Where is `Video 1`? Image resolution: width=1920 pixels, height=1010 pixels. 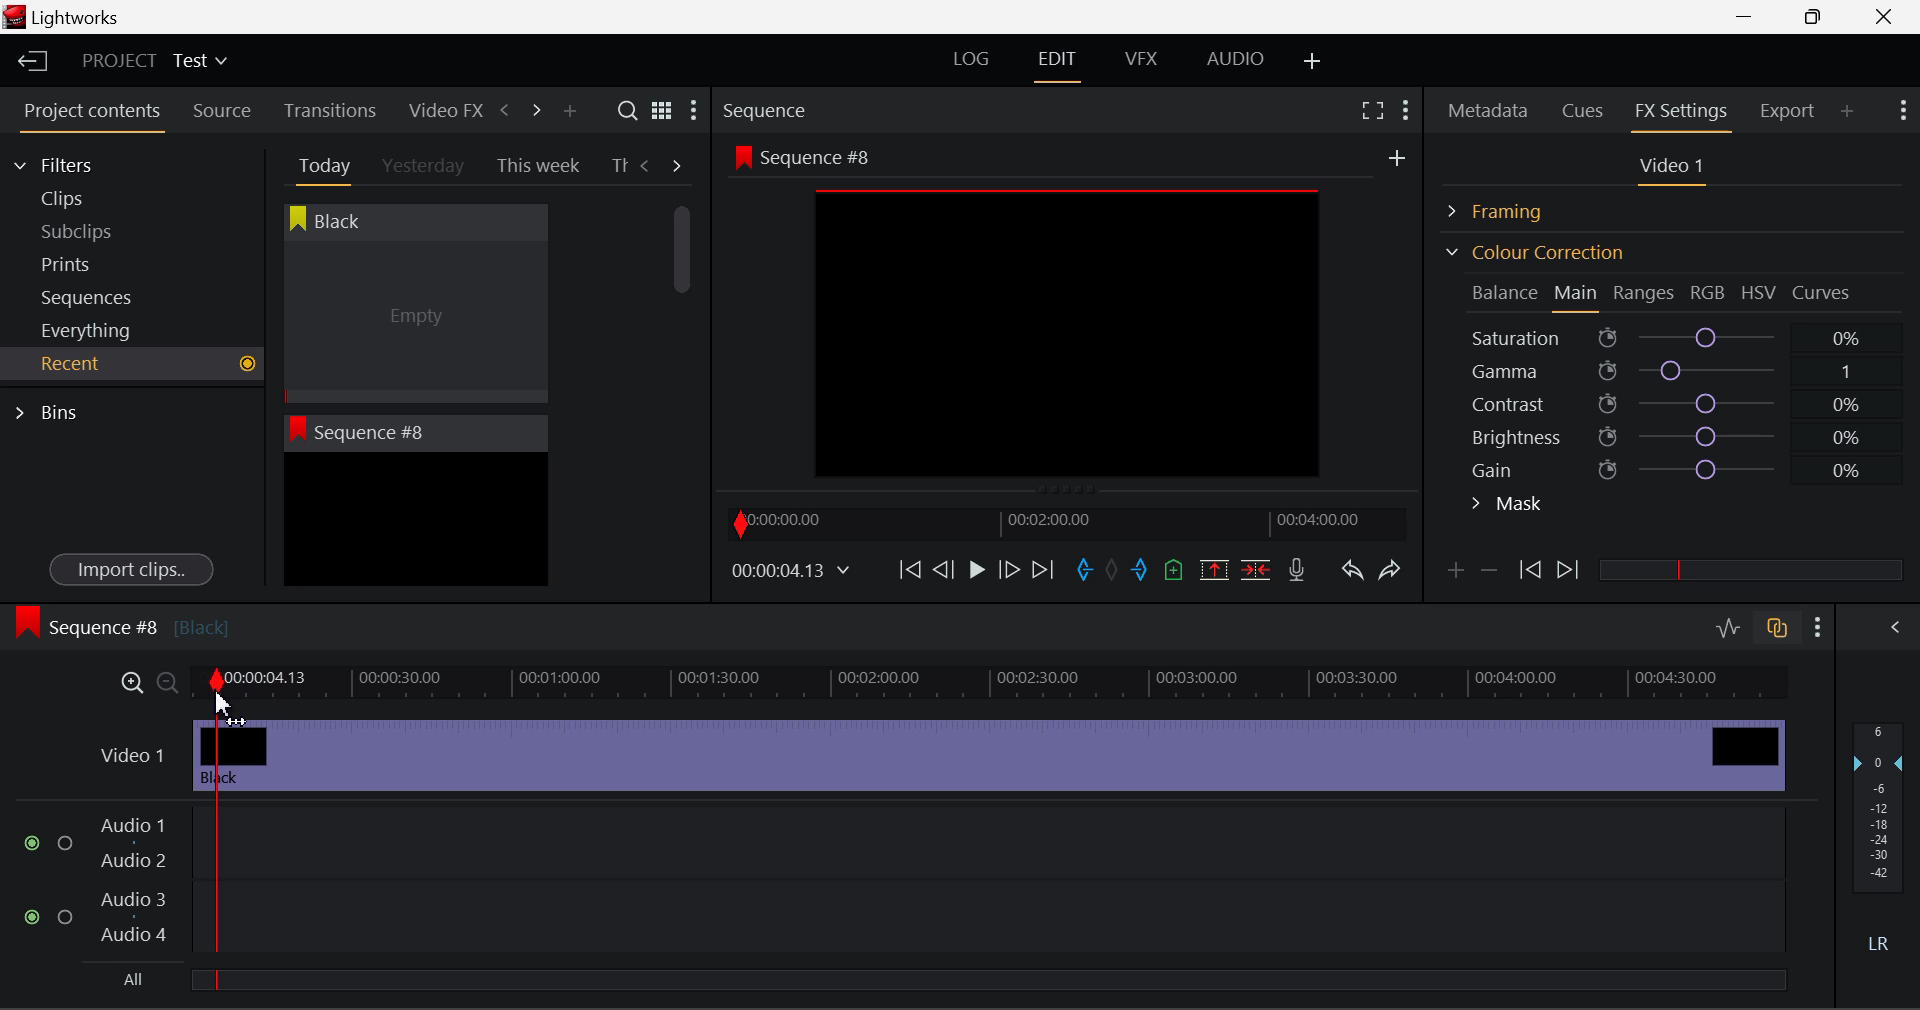 Video 1 is located at coordinates (130, 754).